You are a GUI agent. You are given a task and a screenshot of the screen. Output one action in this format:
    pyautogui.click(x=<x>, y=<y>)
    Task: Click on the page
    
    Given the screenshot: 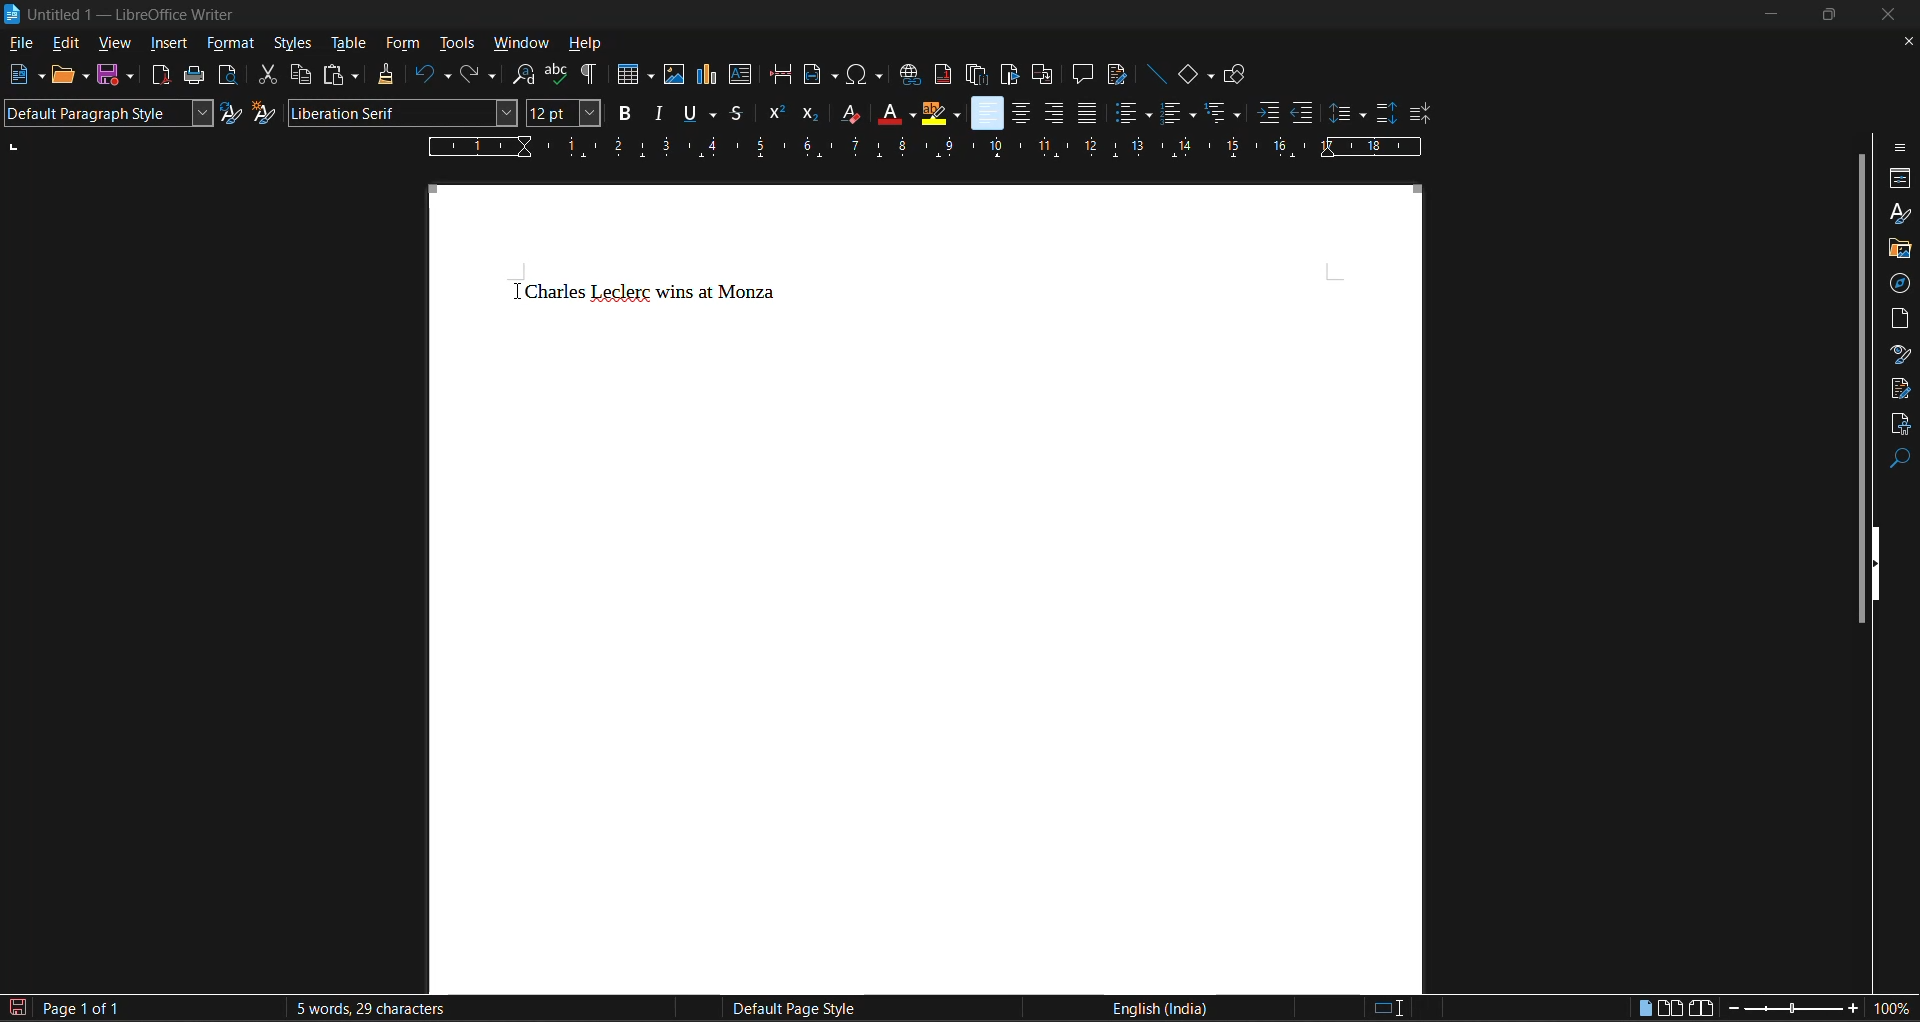 What is the action you would take?
    pyautogui.click(x=1901, y=316)
    